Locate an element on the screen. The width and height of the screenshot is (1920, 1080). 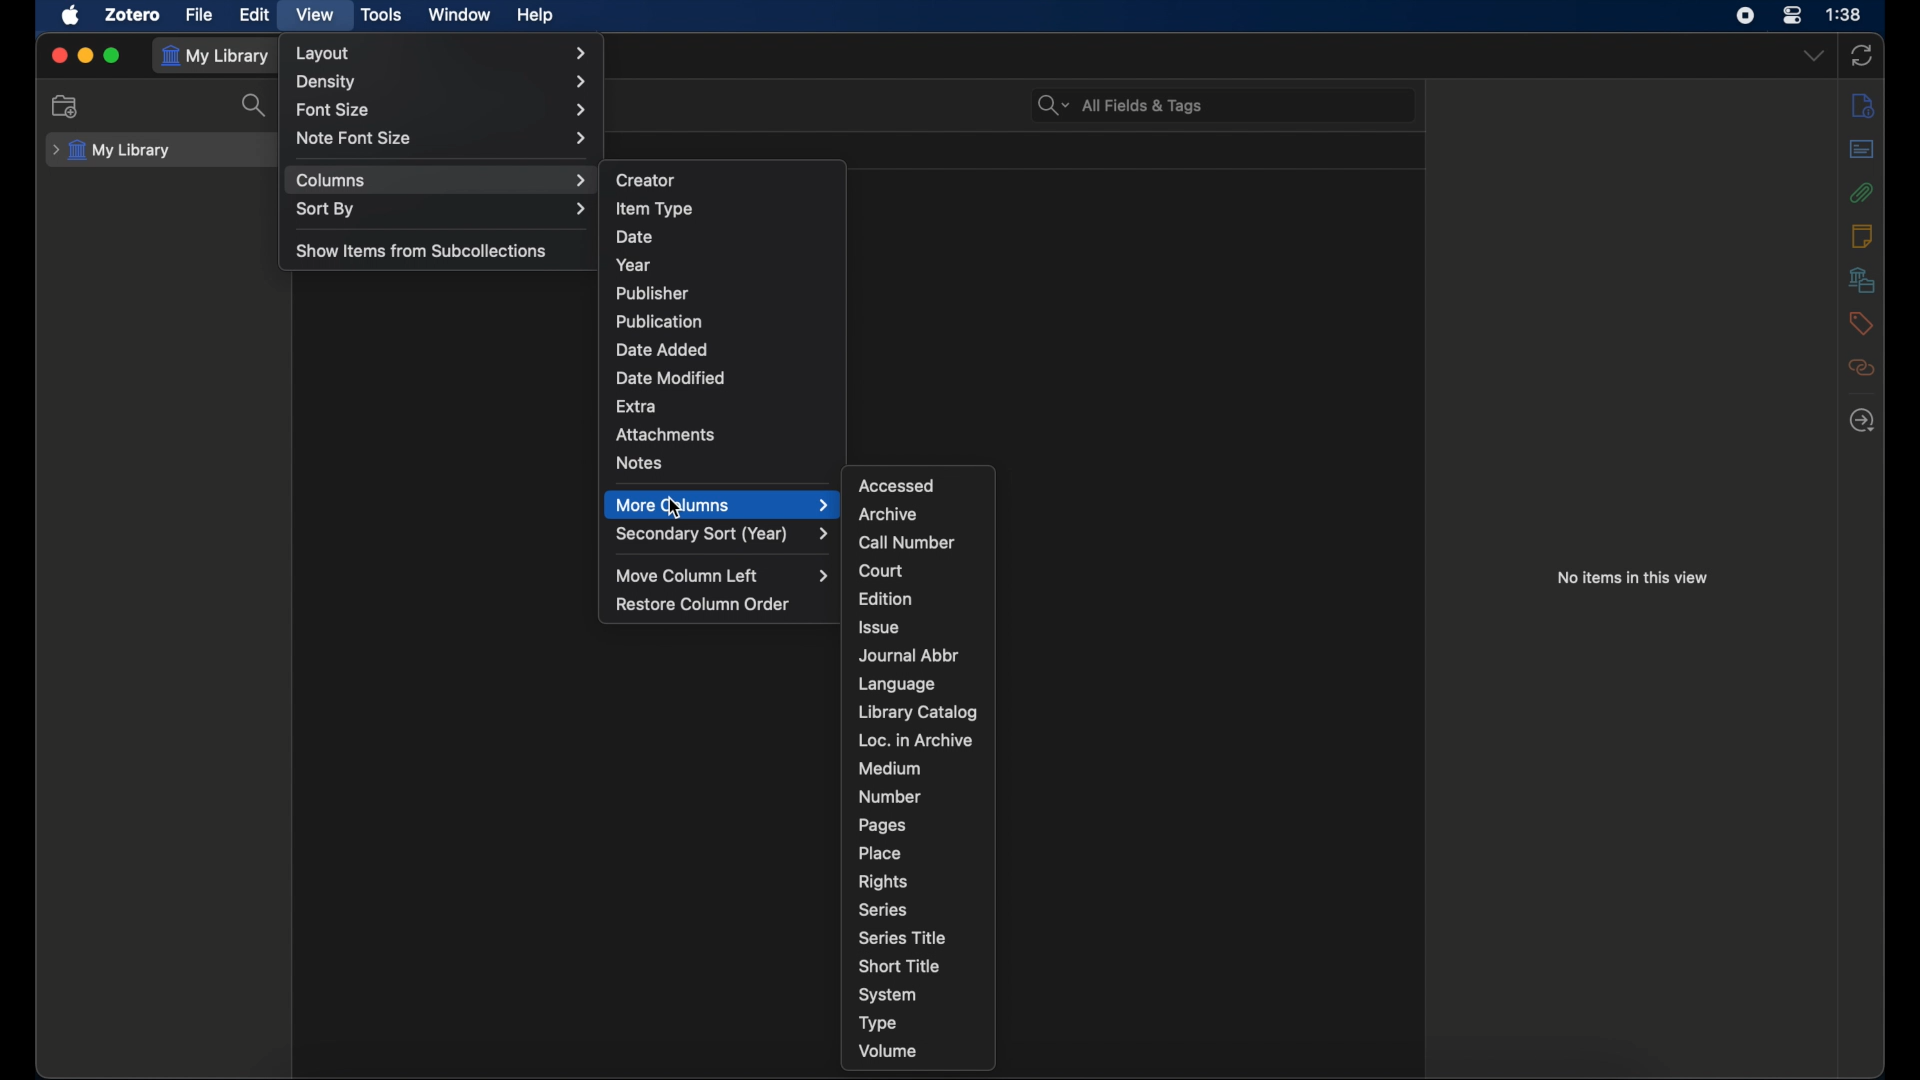
date is located at coordinates (636, 237).